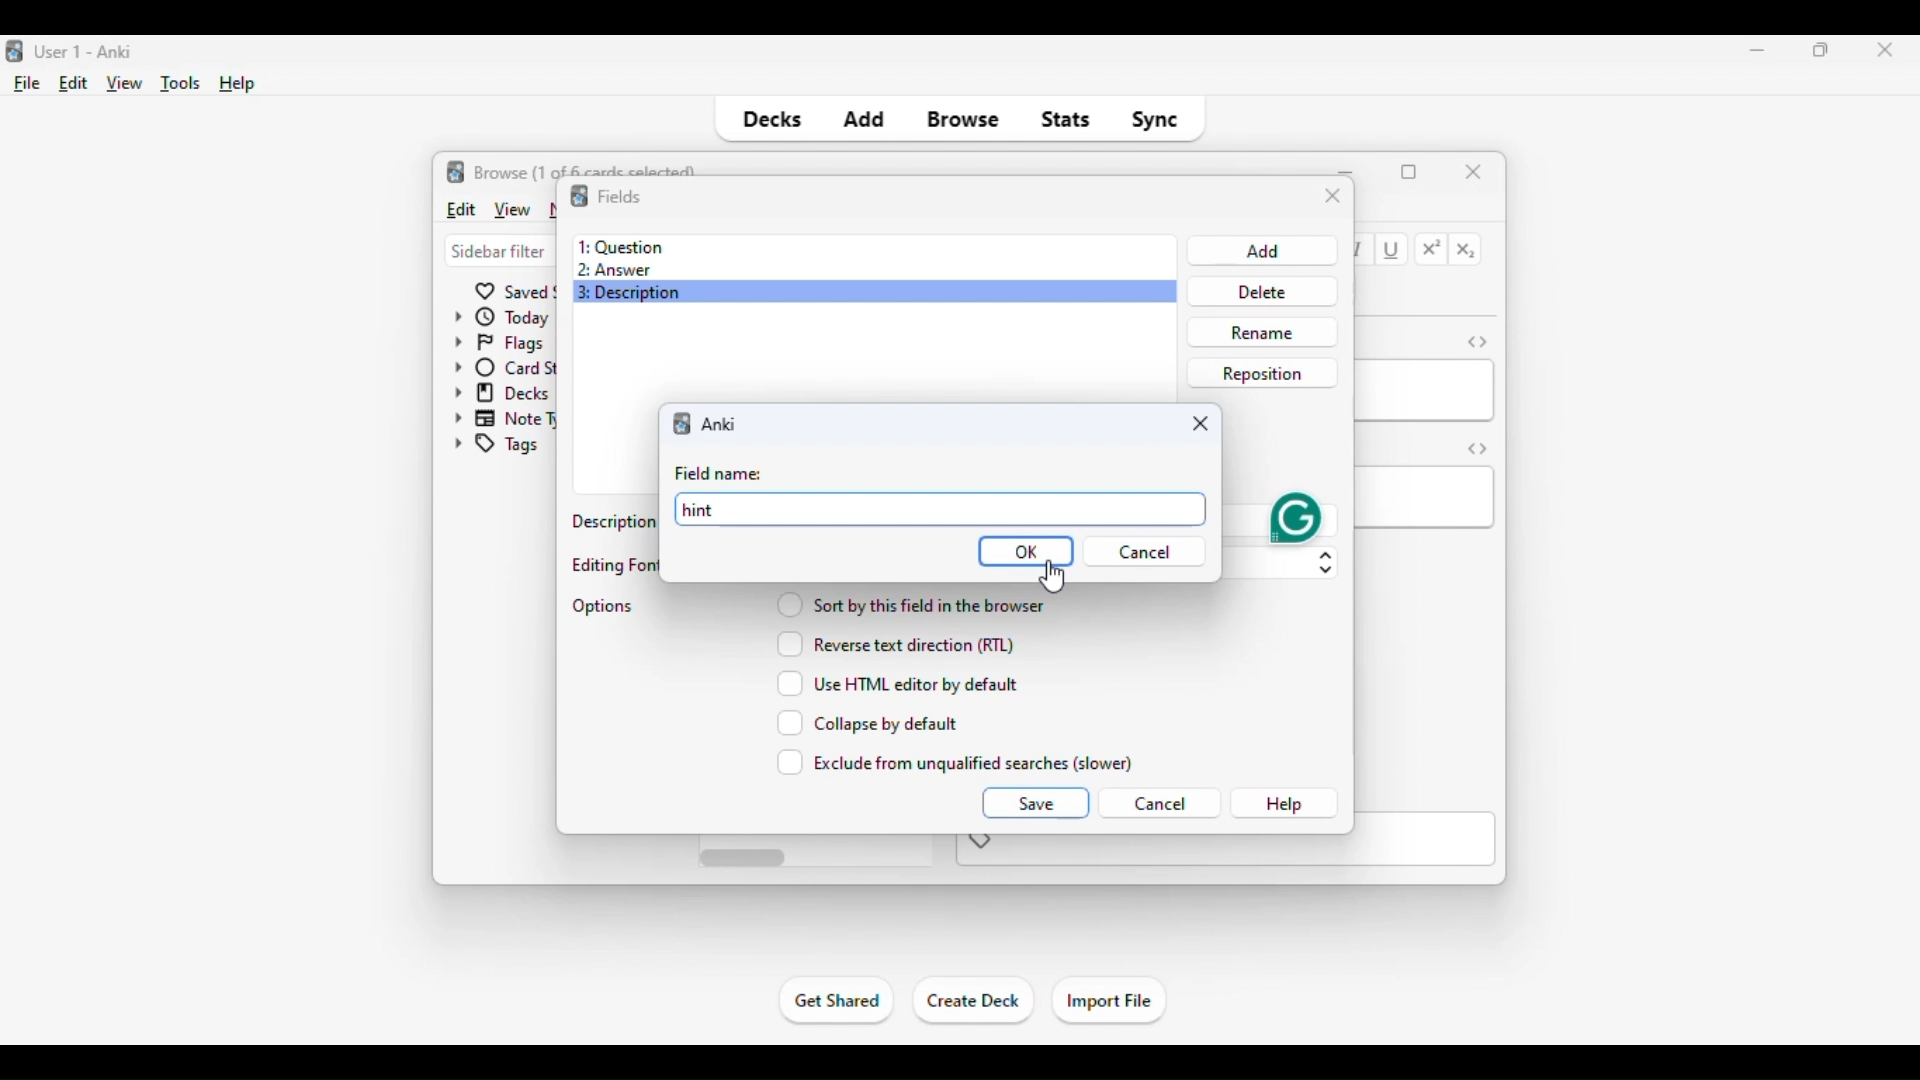 The height and width of the screenshot is (1080, 1920). Describe the element at coordinates (720, 424) in the screenshot. I see `anki` at that location.